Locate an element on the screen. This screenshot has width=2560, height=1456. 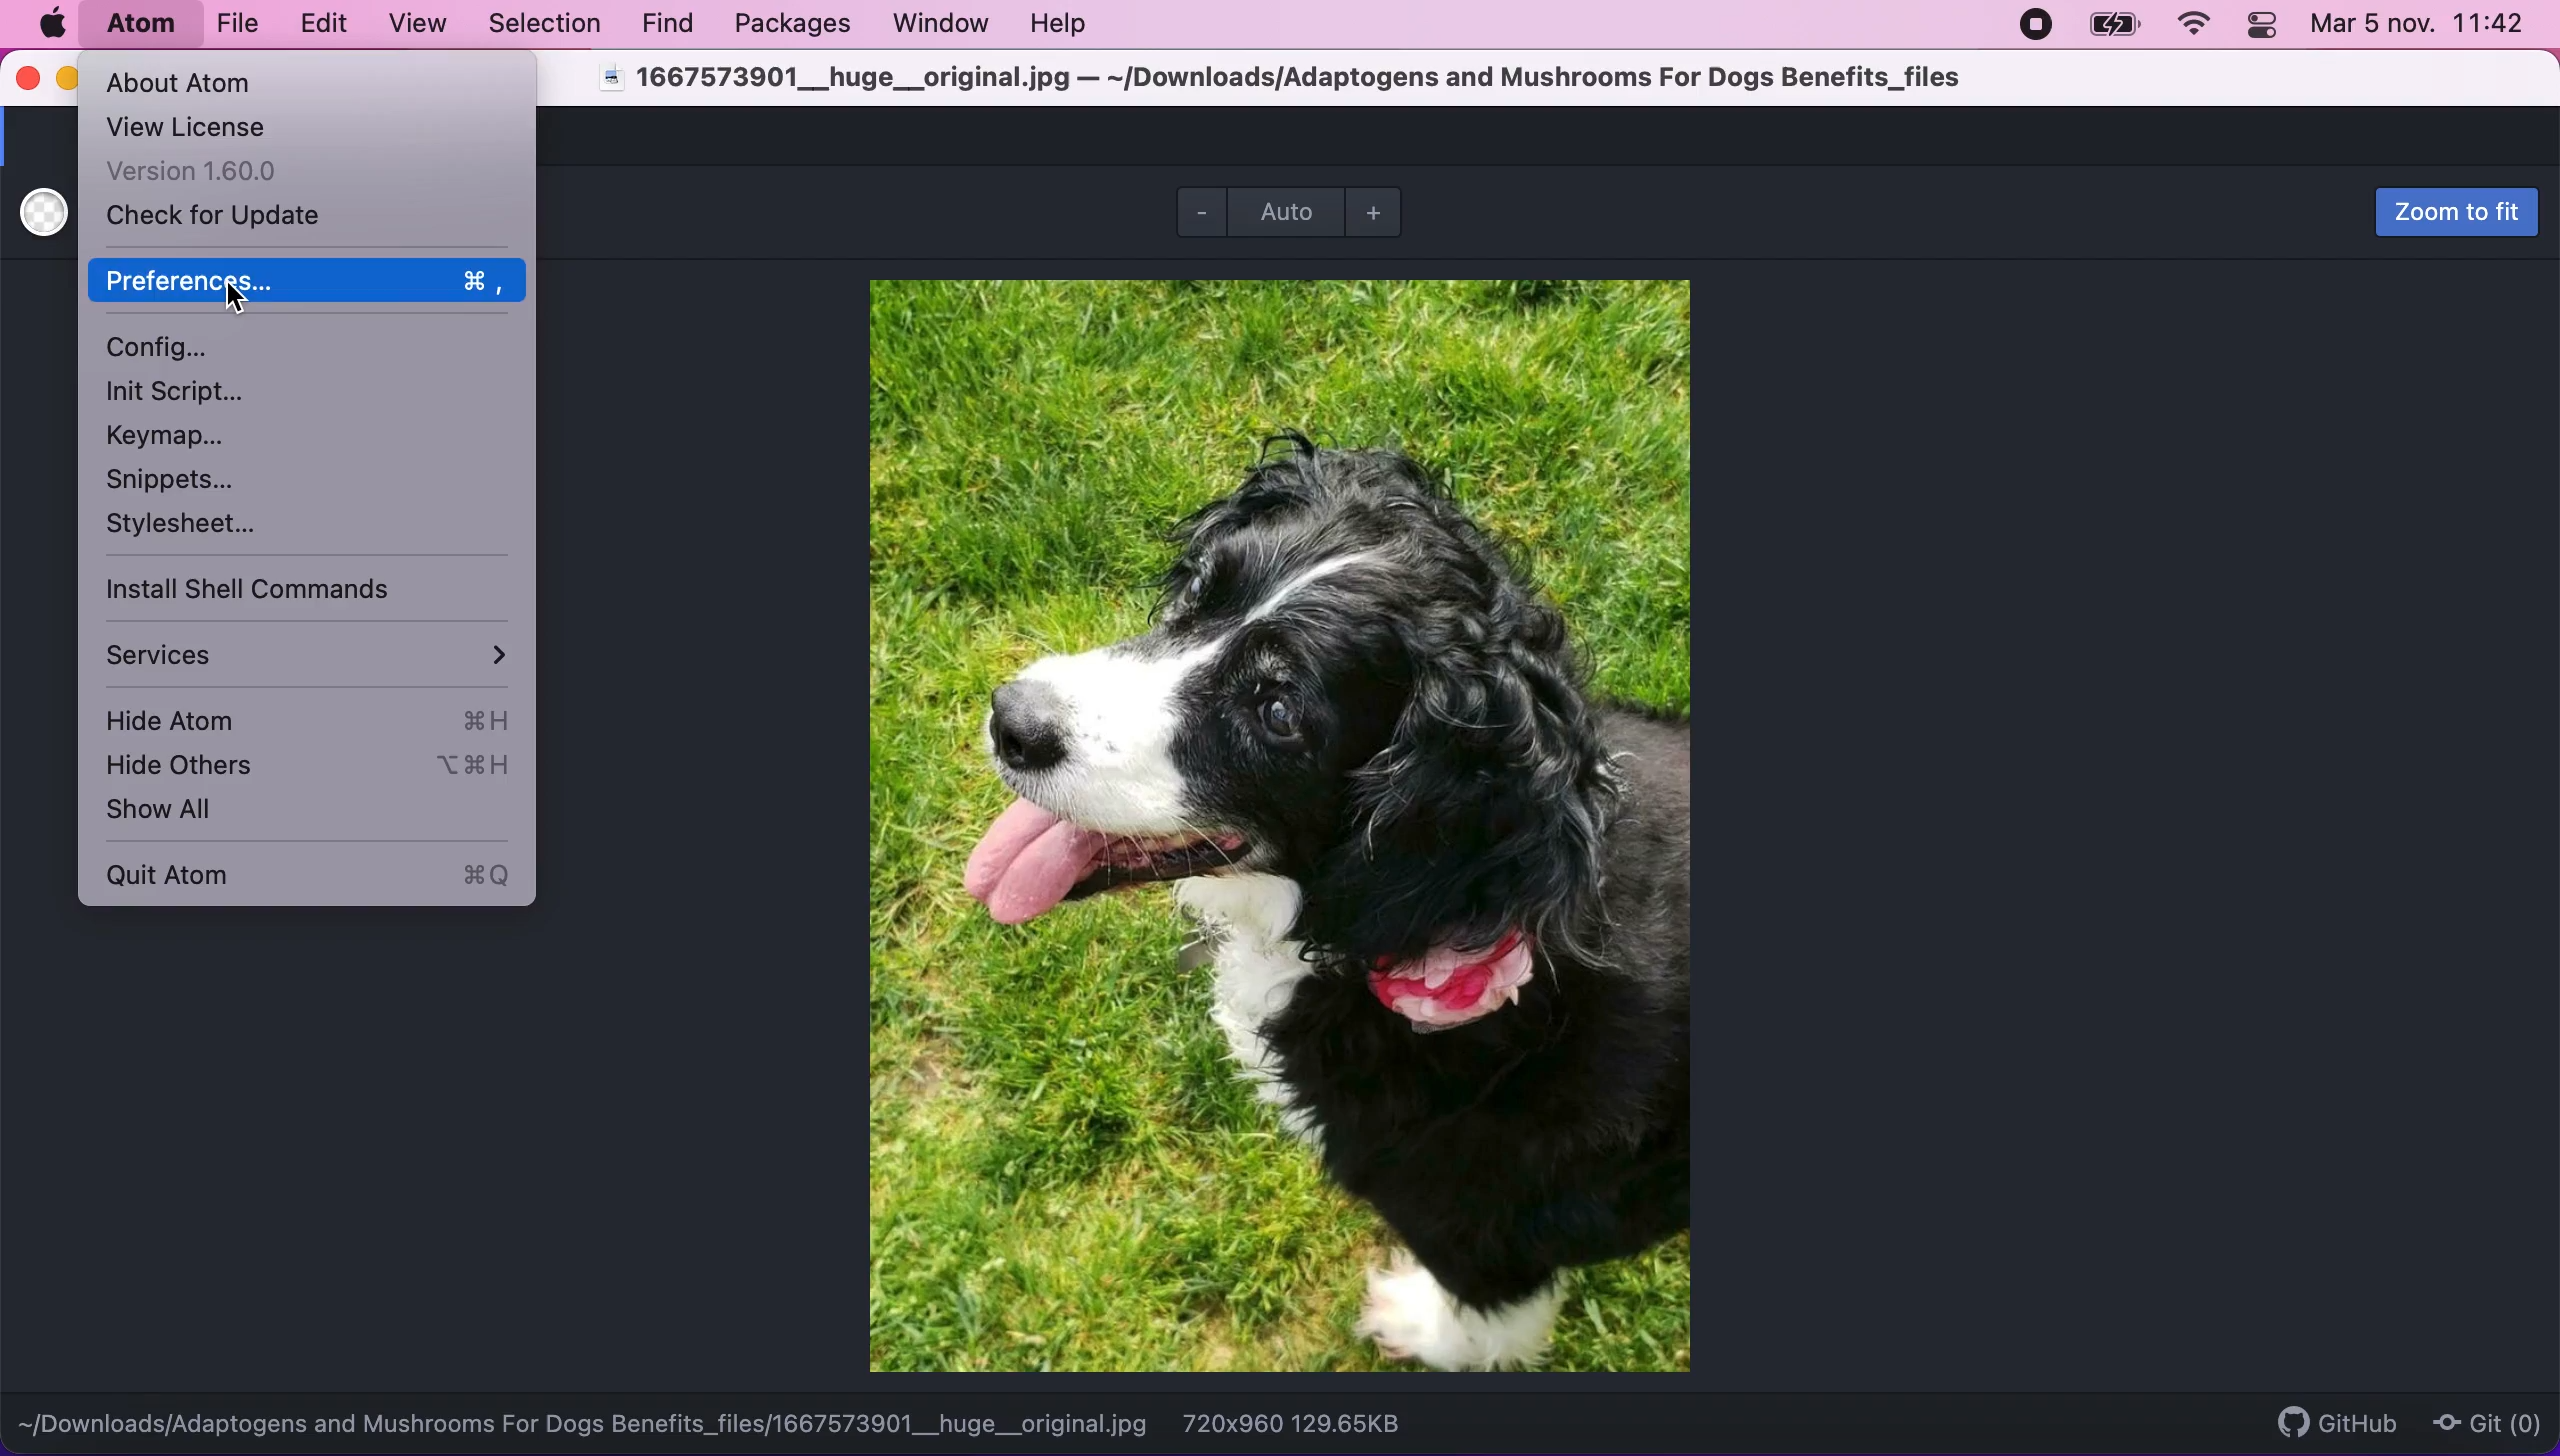
version 1.60.0 is located at coordinates (216, 172).